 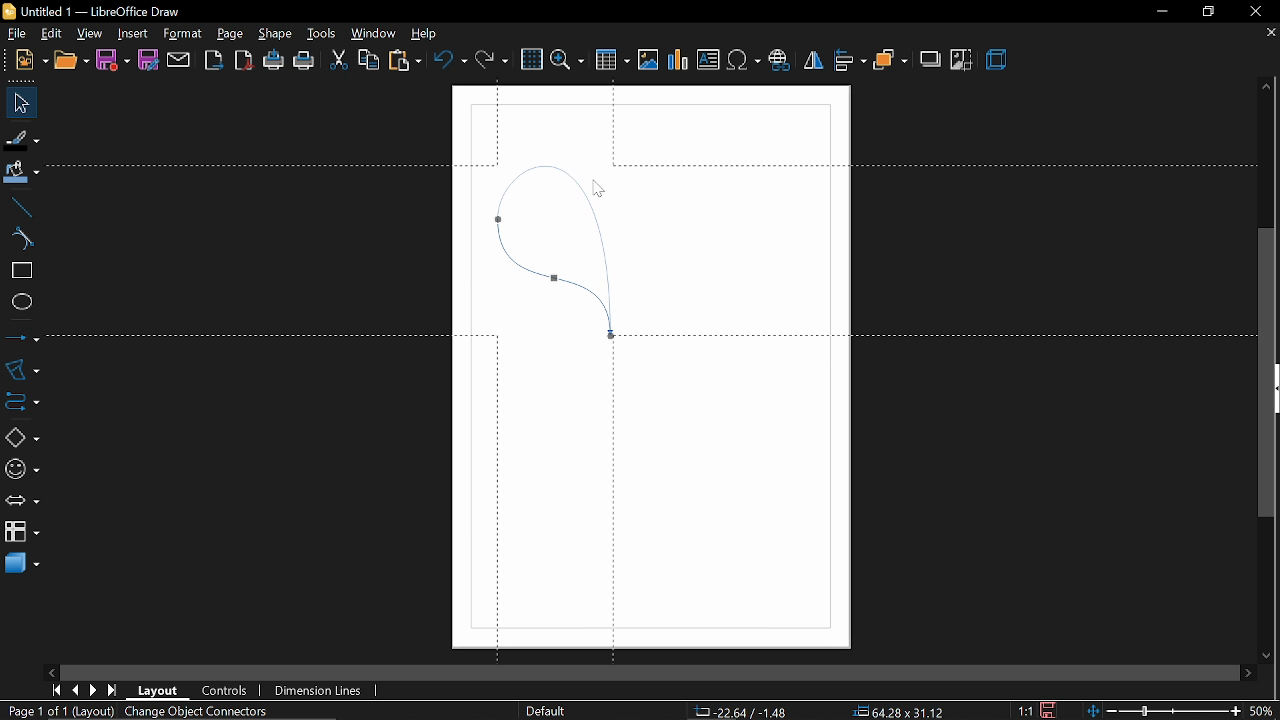 What do you see at coordinates (740, 712) in the screenshot?
I see `1.40/6.06` at bounding box center [740, 712].